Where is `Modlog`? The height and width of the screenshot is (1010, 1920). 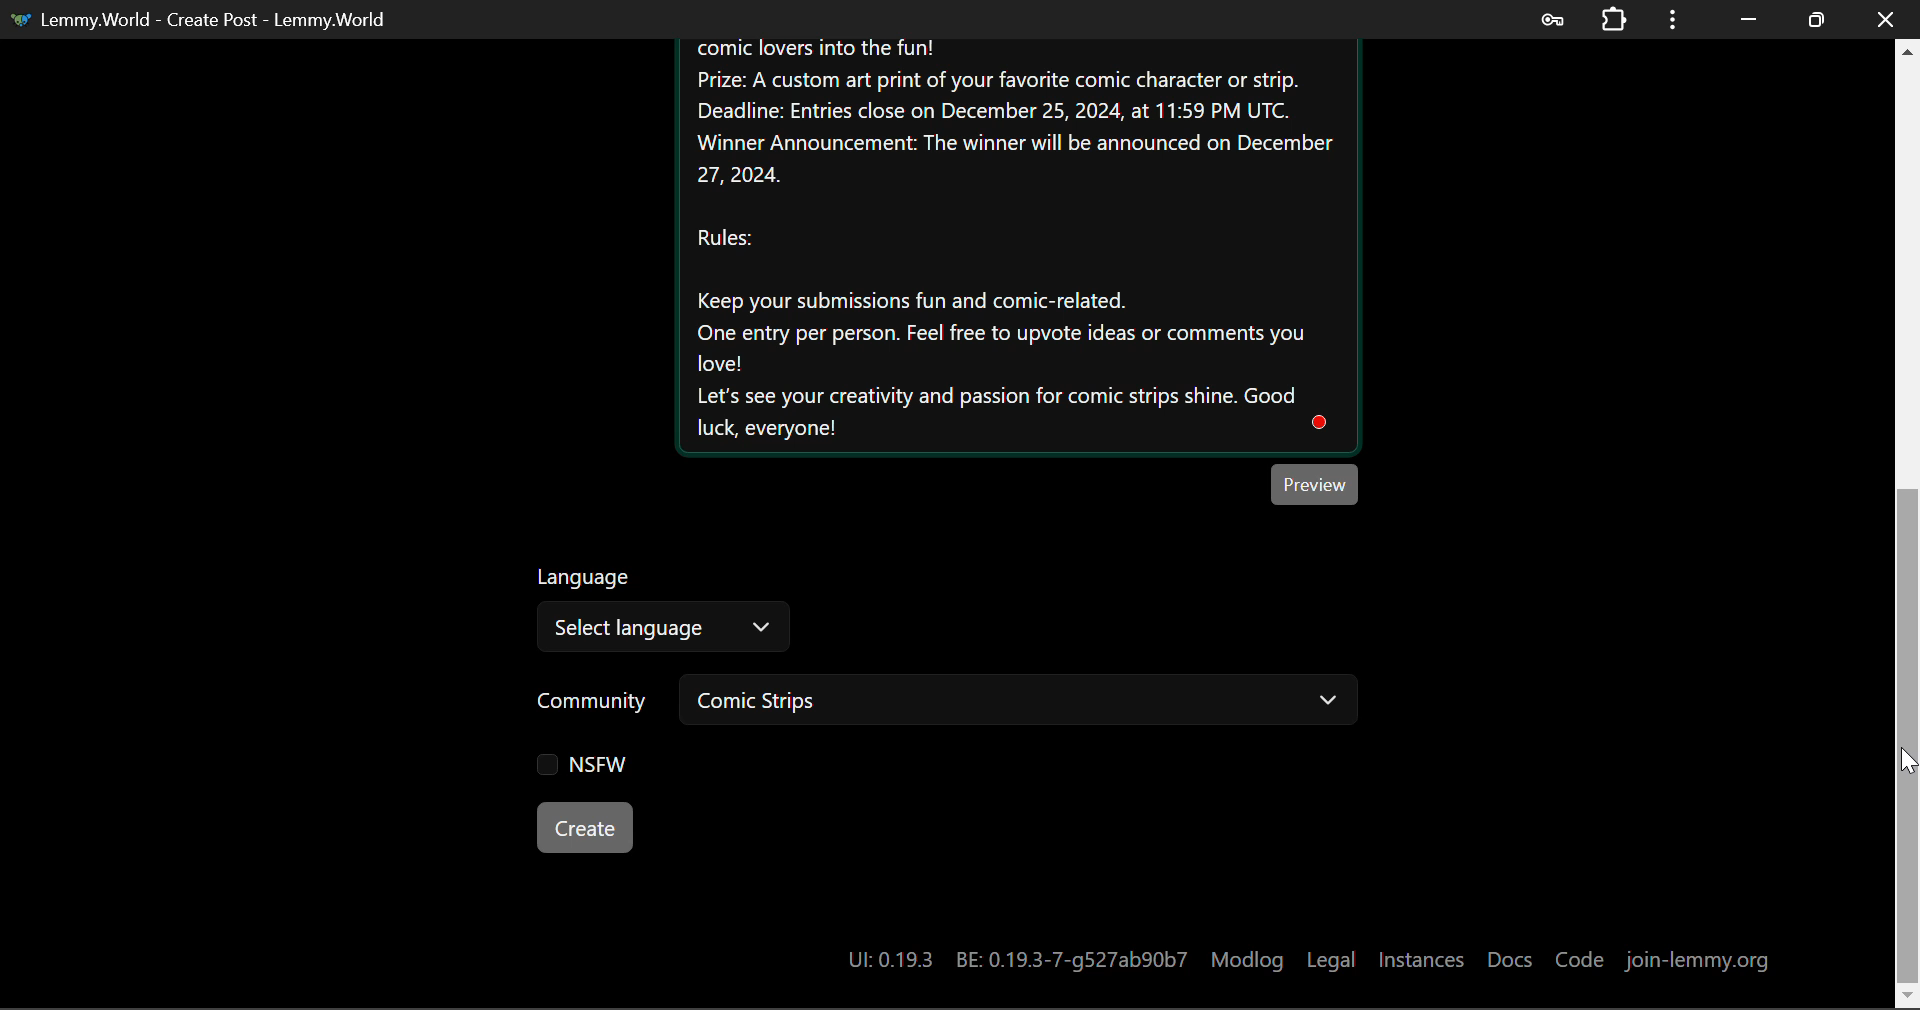
Modlog is located at coordinates (1247, 960).